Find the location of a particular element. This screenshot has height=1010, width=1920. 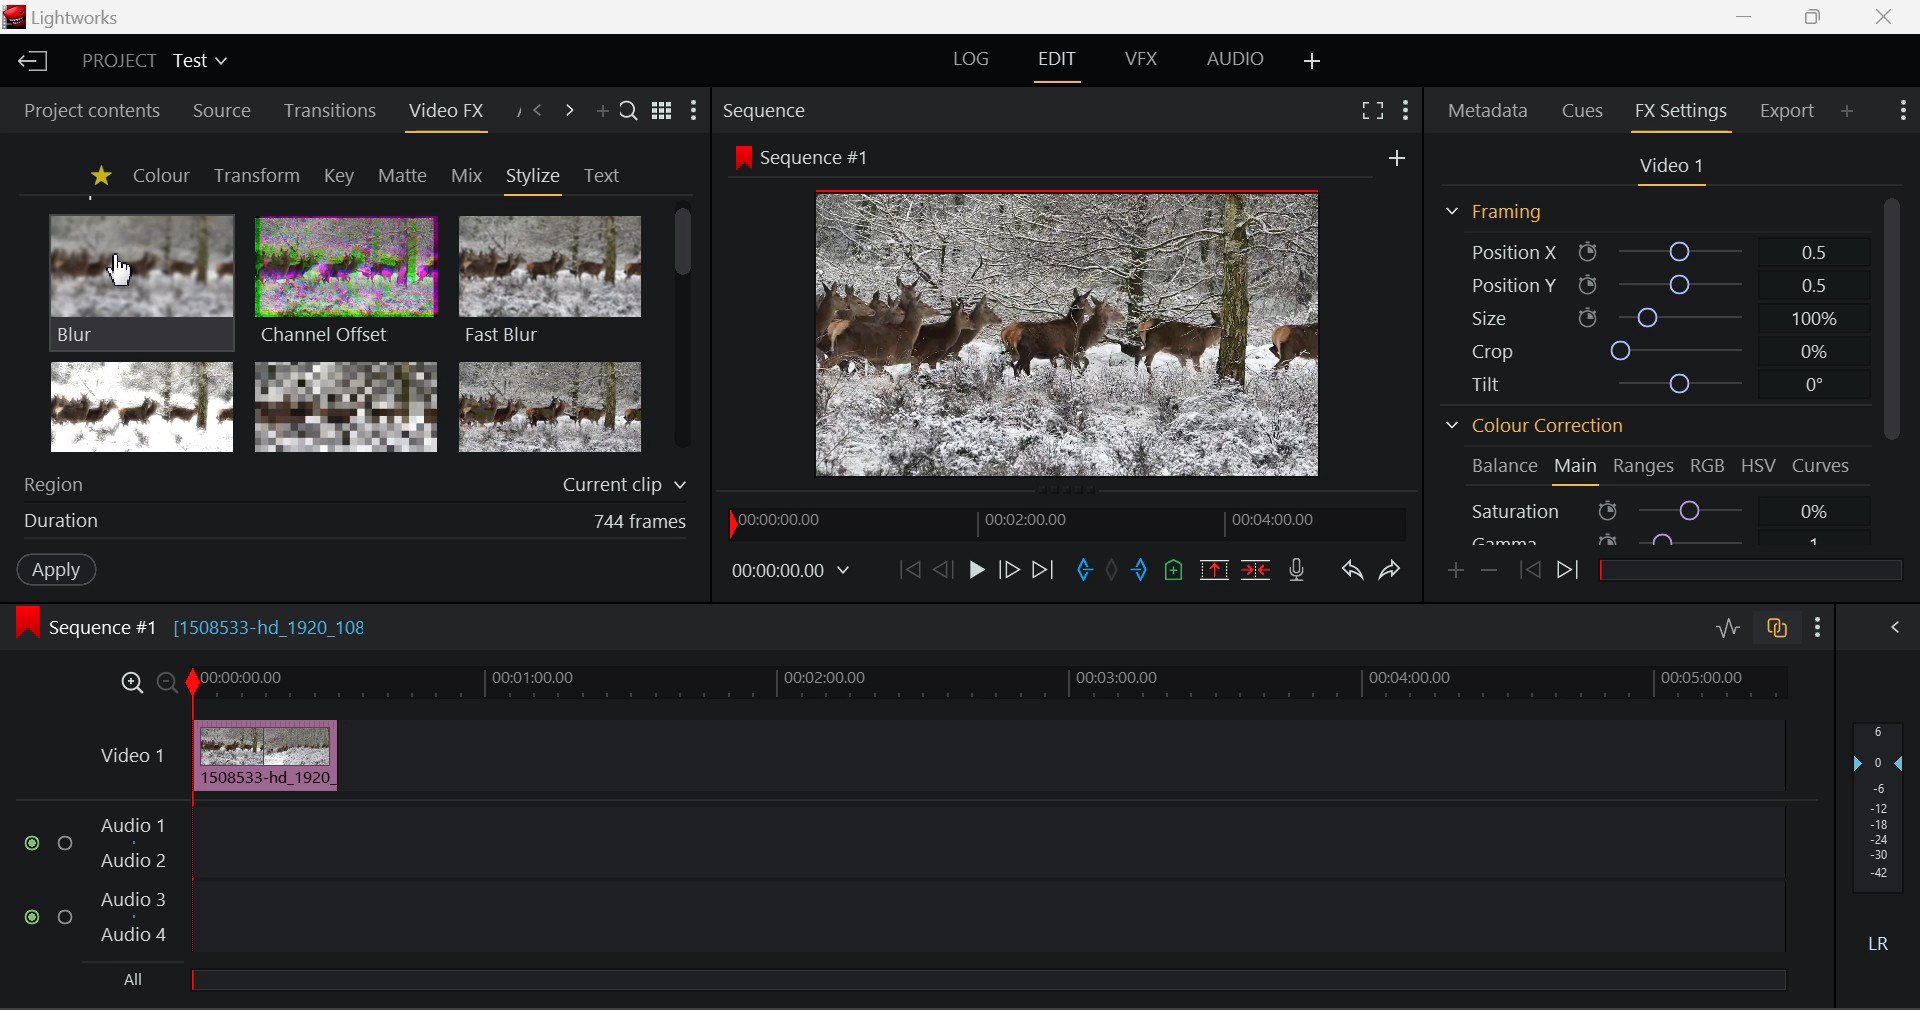

Tilt is located at coordinates (1645, 386).